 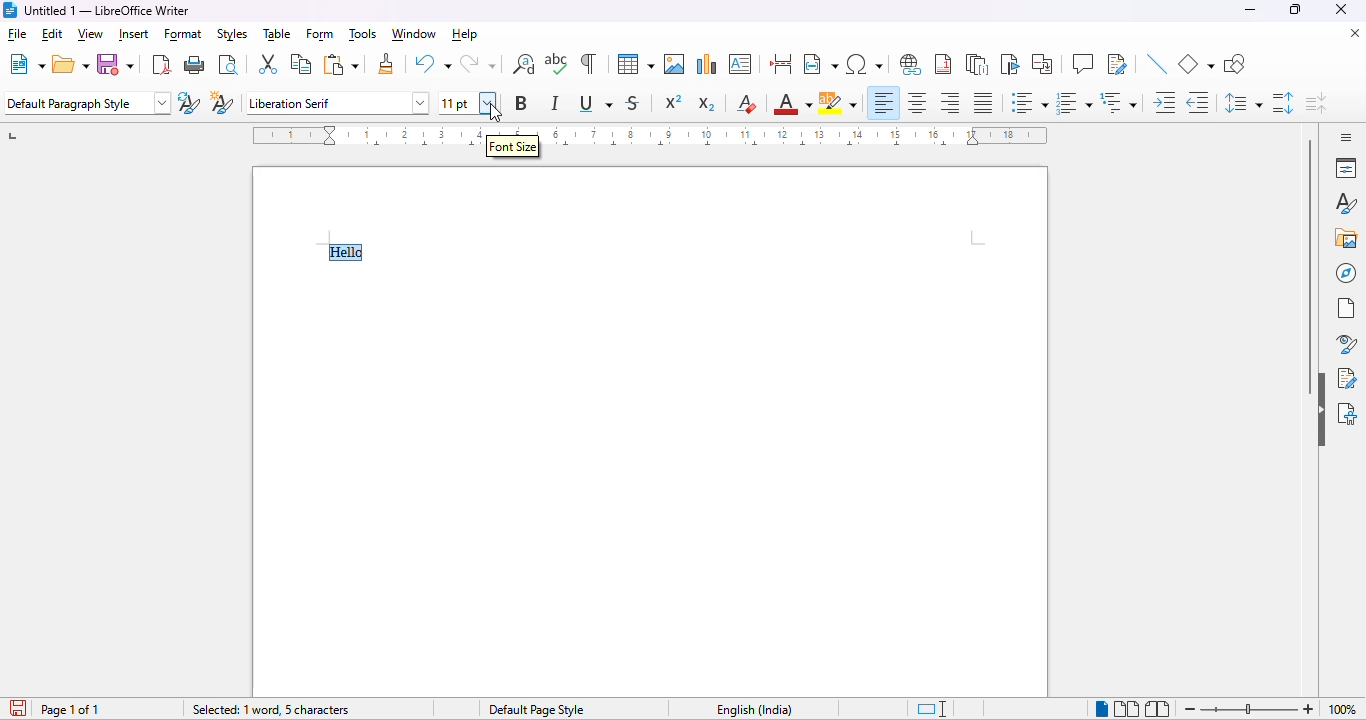 I want to click on navigator, so click(x=1346, y=273).